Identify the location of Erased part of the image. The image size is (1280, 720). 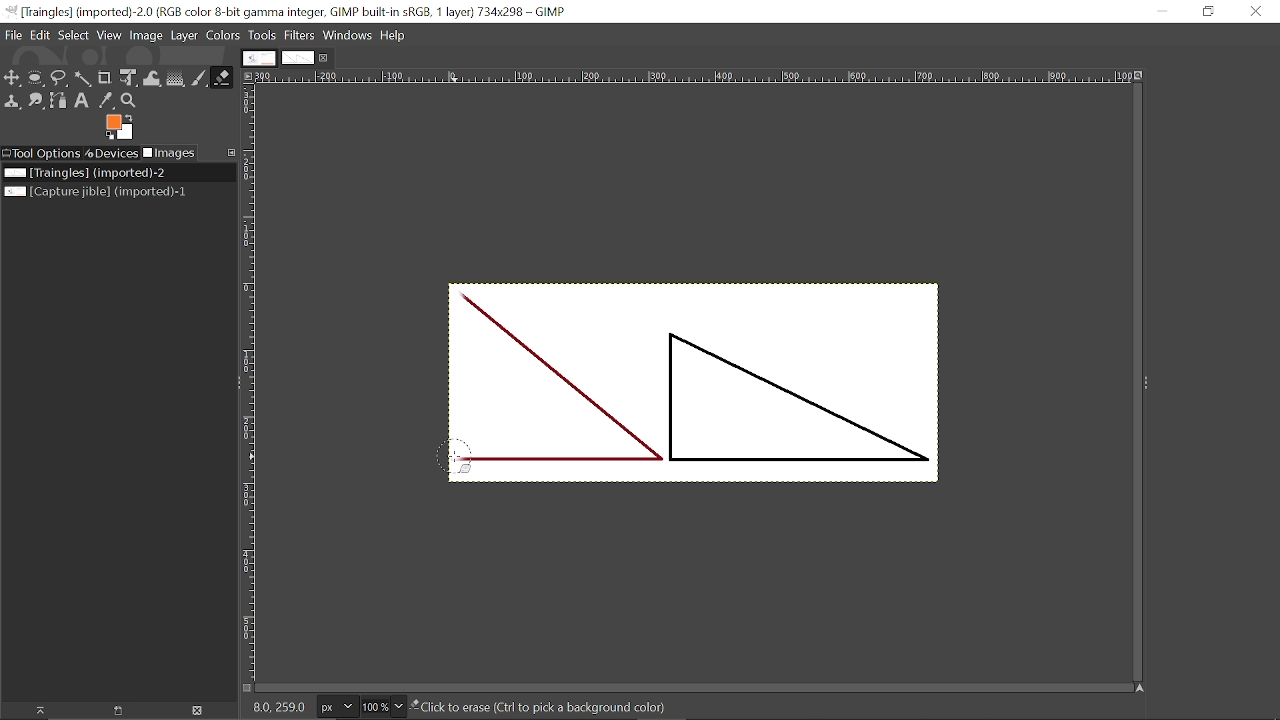
(463, 379).